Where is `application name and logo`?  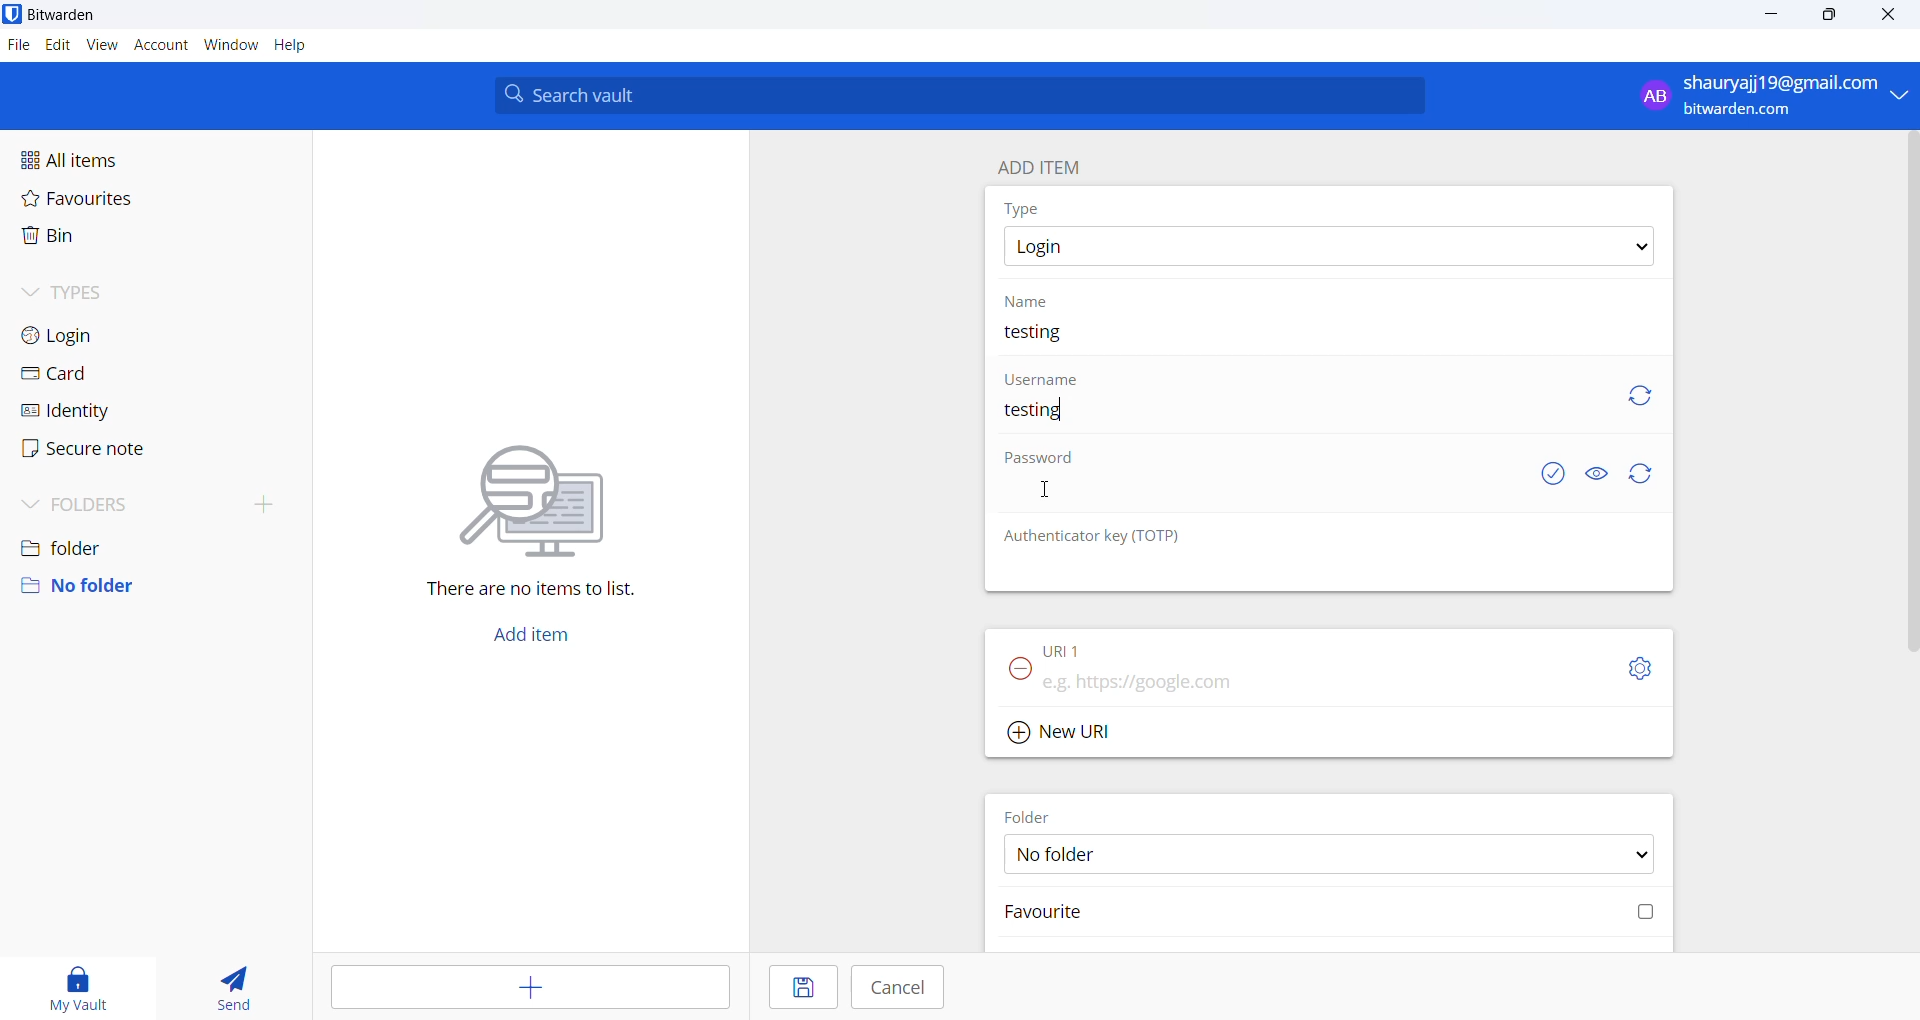 application name and logo is located at coordinates (74, 16).